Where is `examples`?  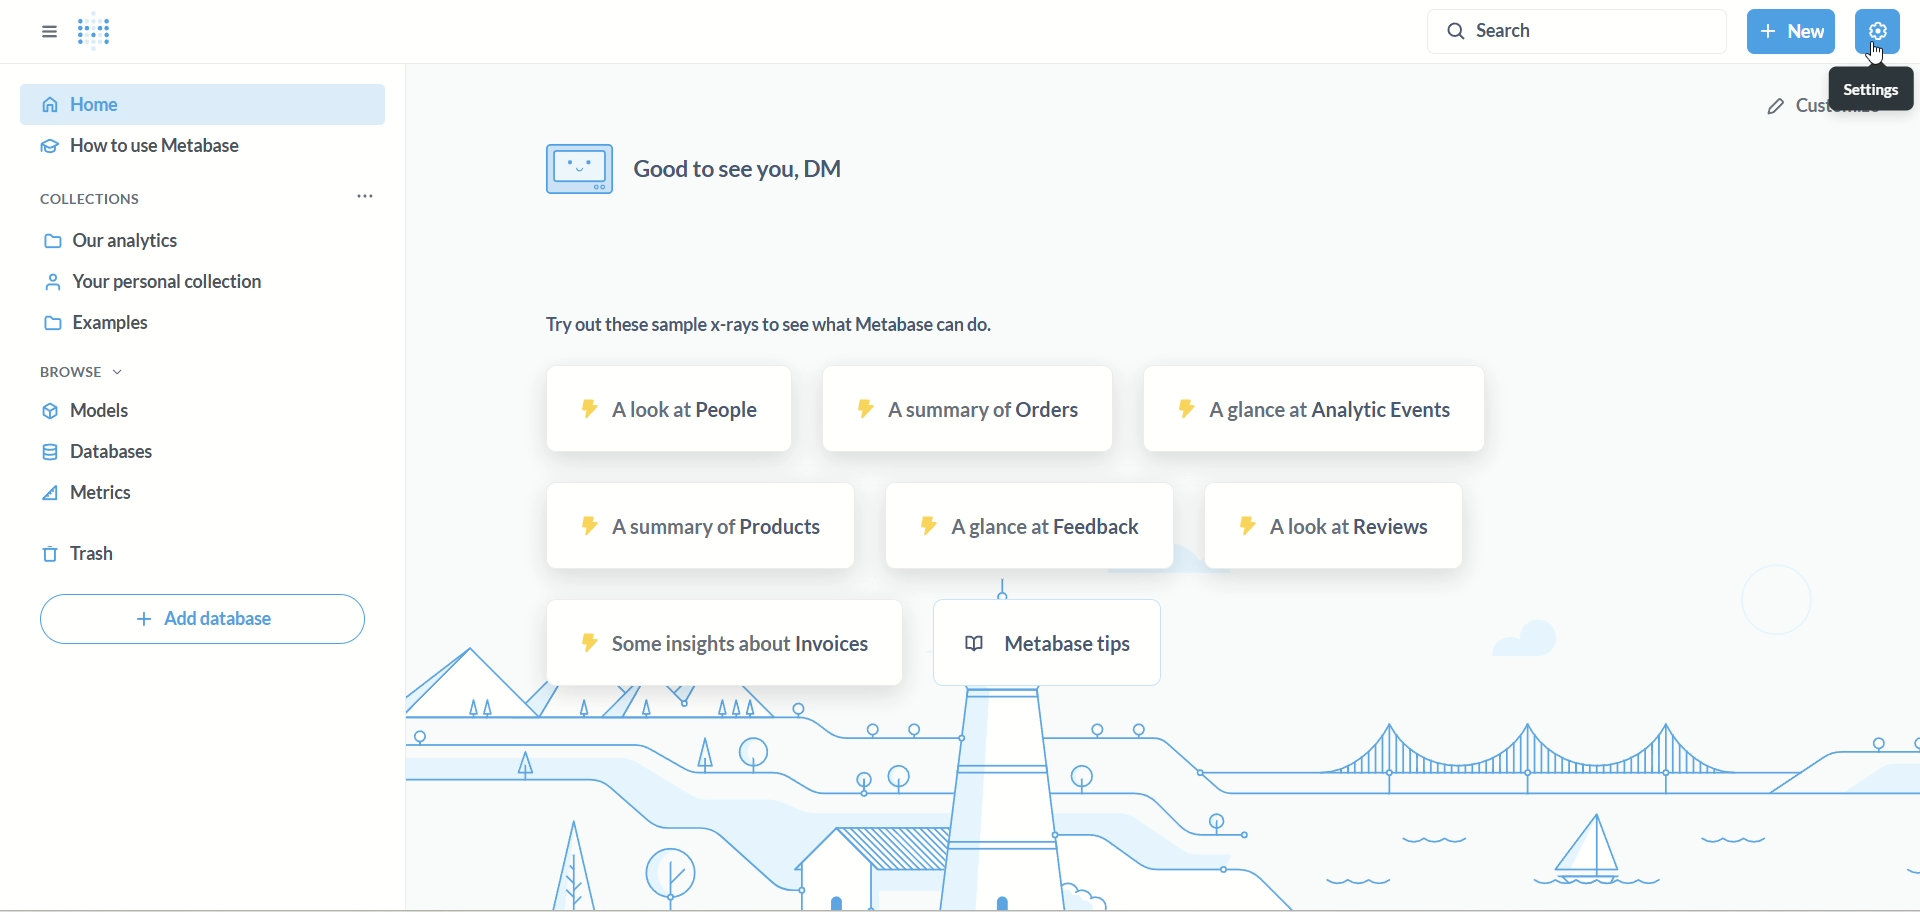 examples is located at coordinates (93, 324).